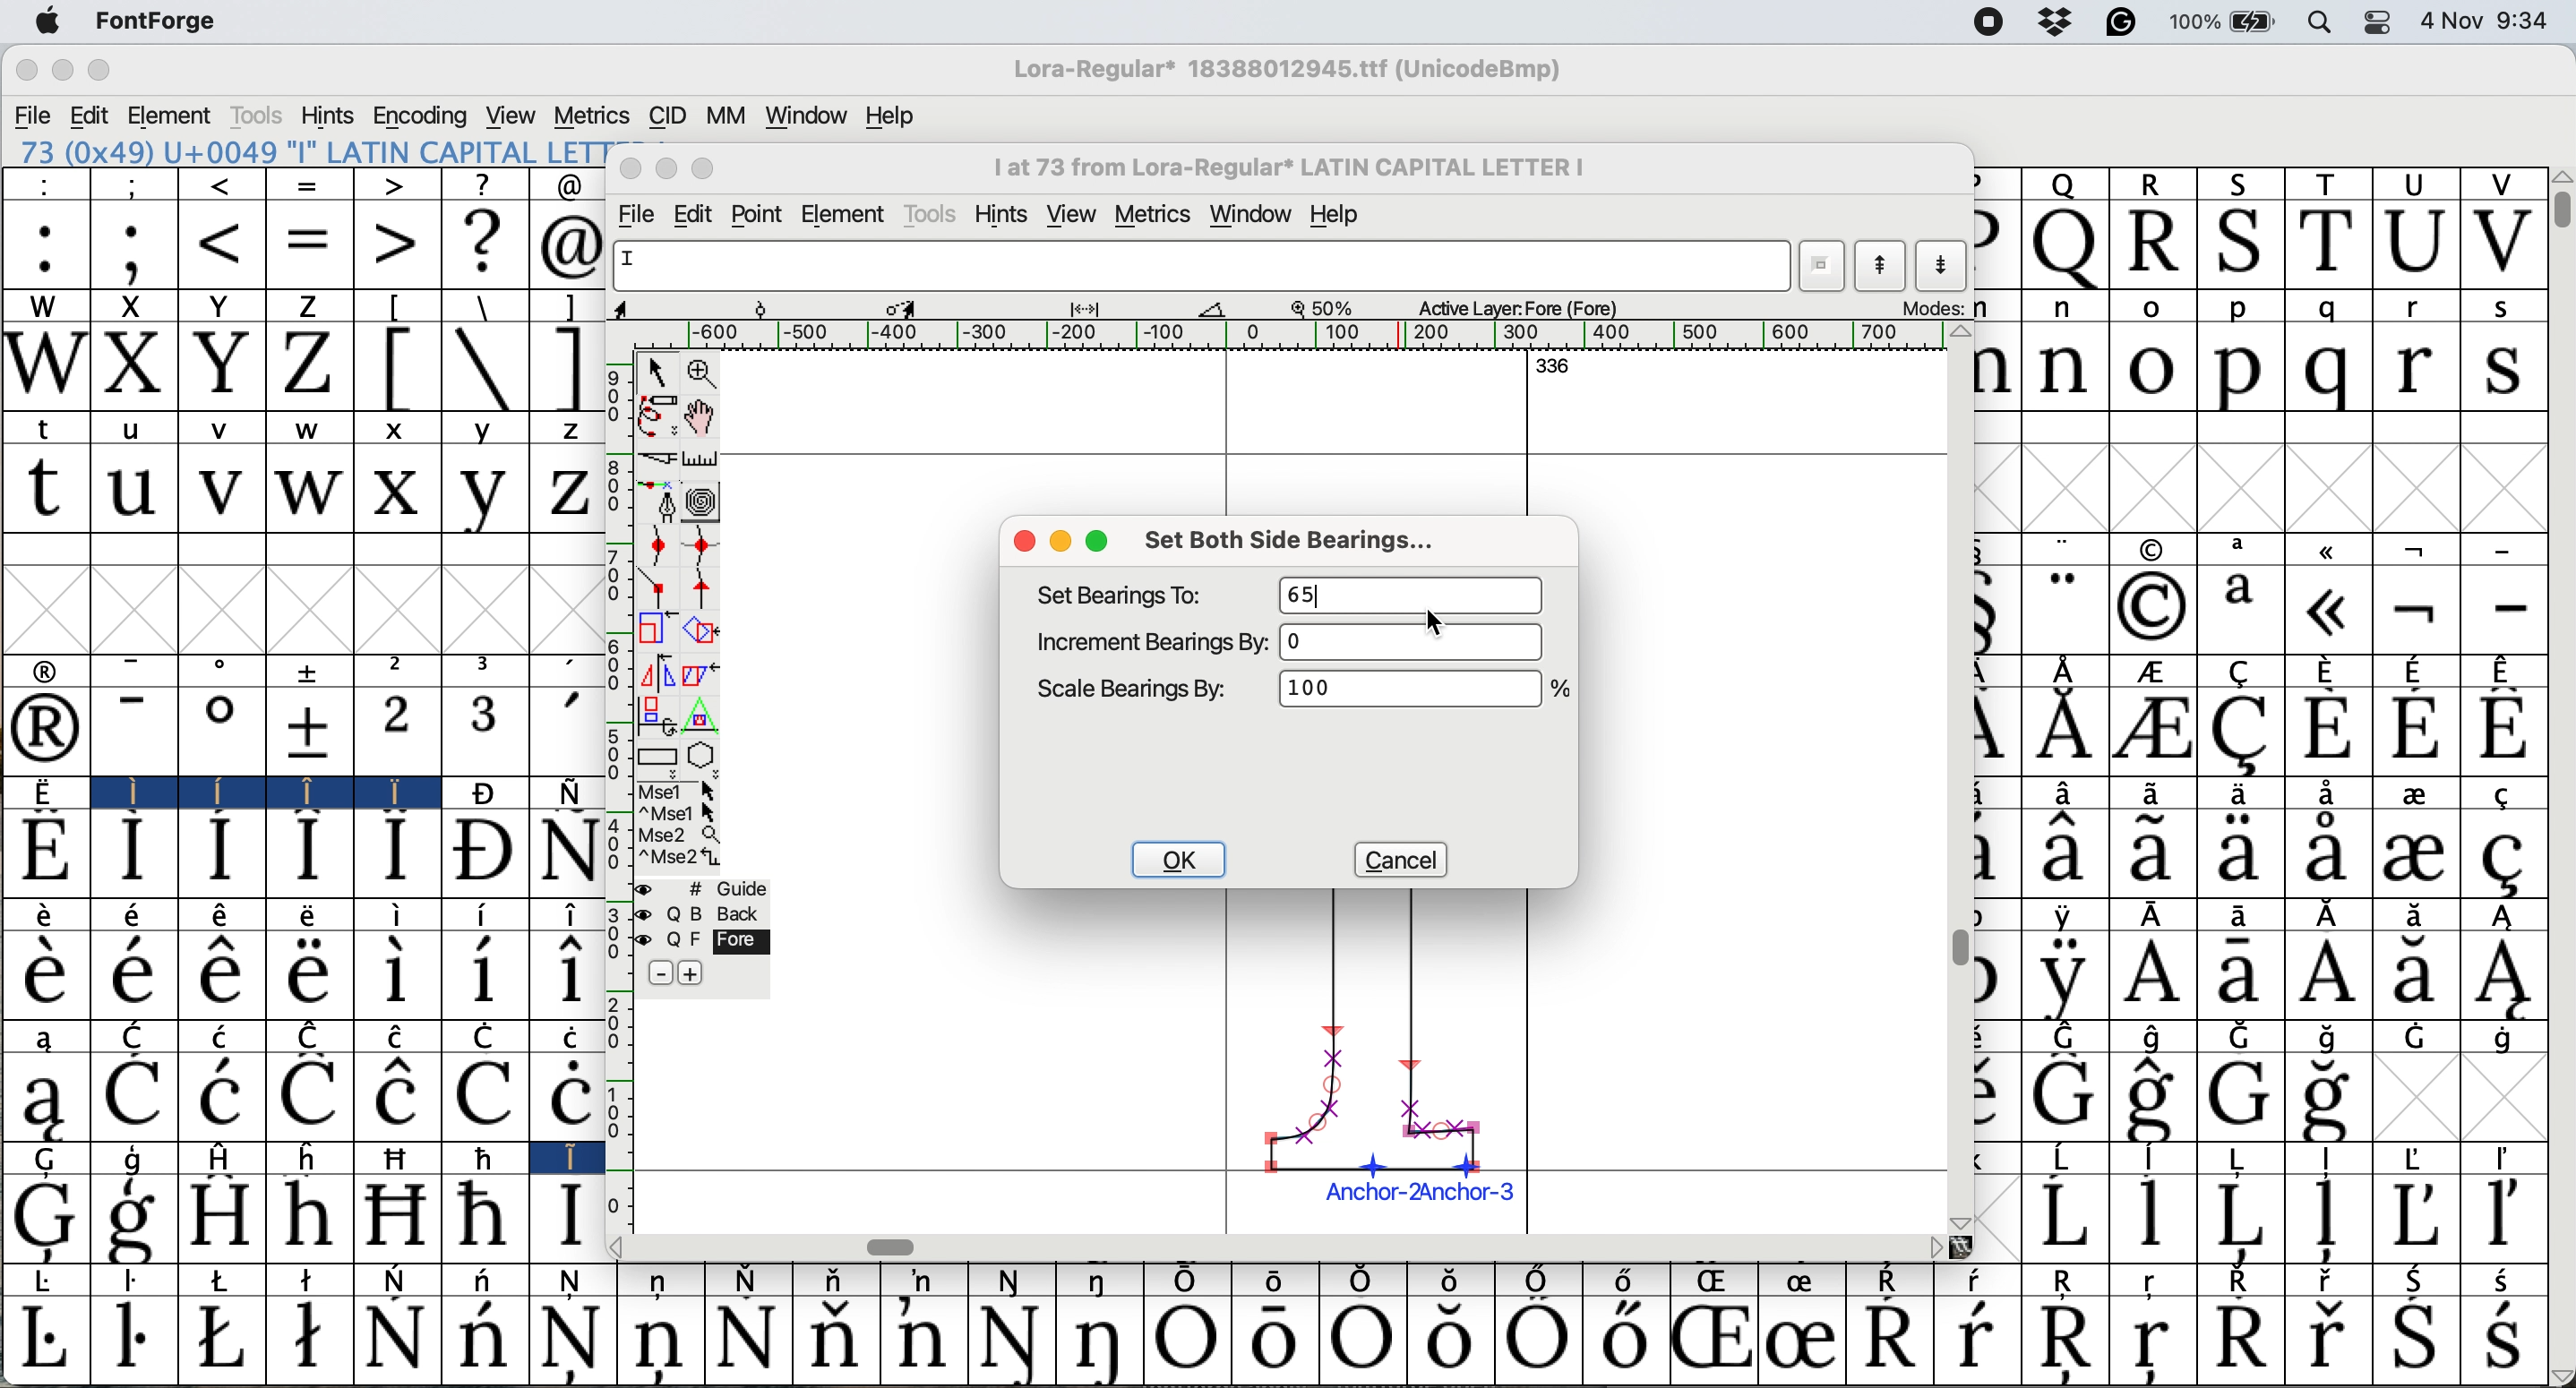 The width and height of the screenshot is (2576, 1388). Describe the element at coordinates (1551, 367) in the screenshot. I see `` at that location.